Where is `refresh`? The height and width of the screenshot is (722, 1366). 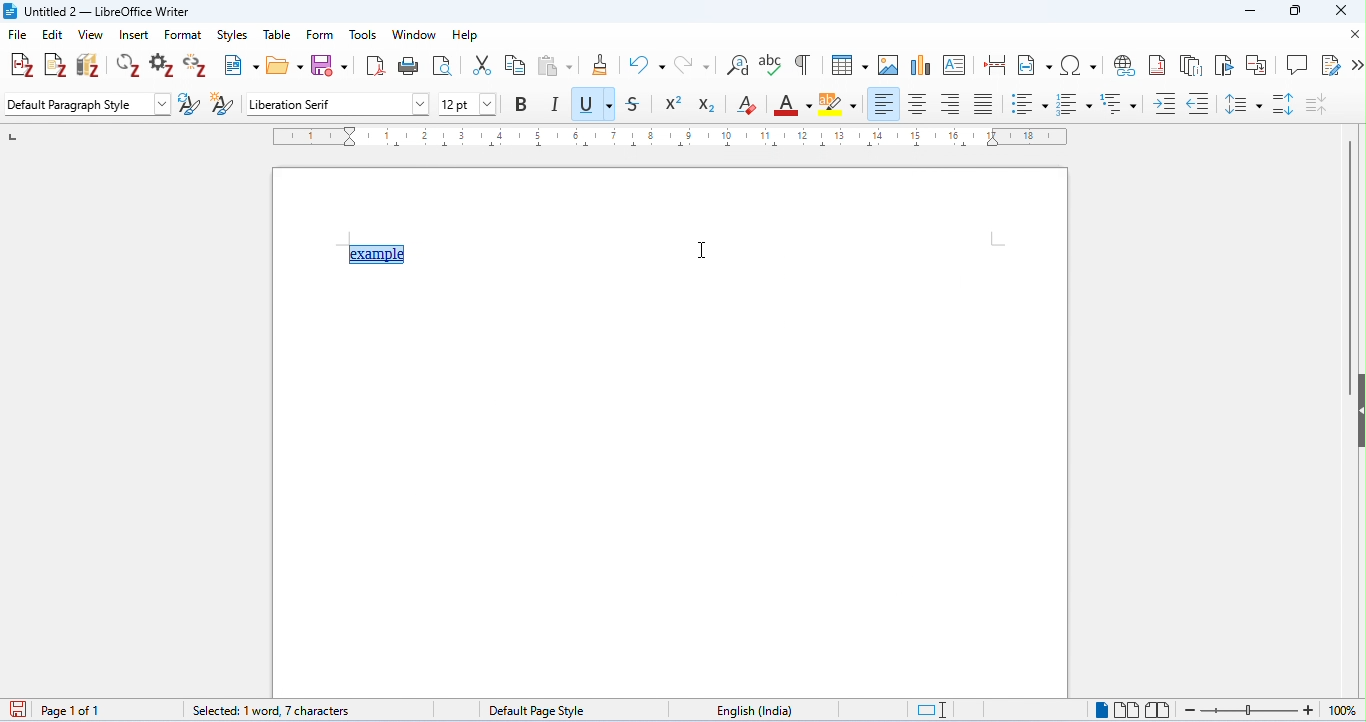
refresh is located at coordinates (129, 66).